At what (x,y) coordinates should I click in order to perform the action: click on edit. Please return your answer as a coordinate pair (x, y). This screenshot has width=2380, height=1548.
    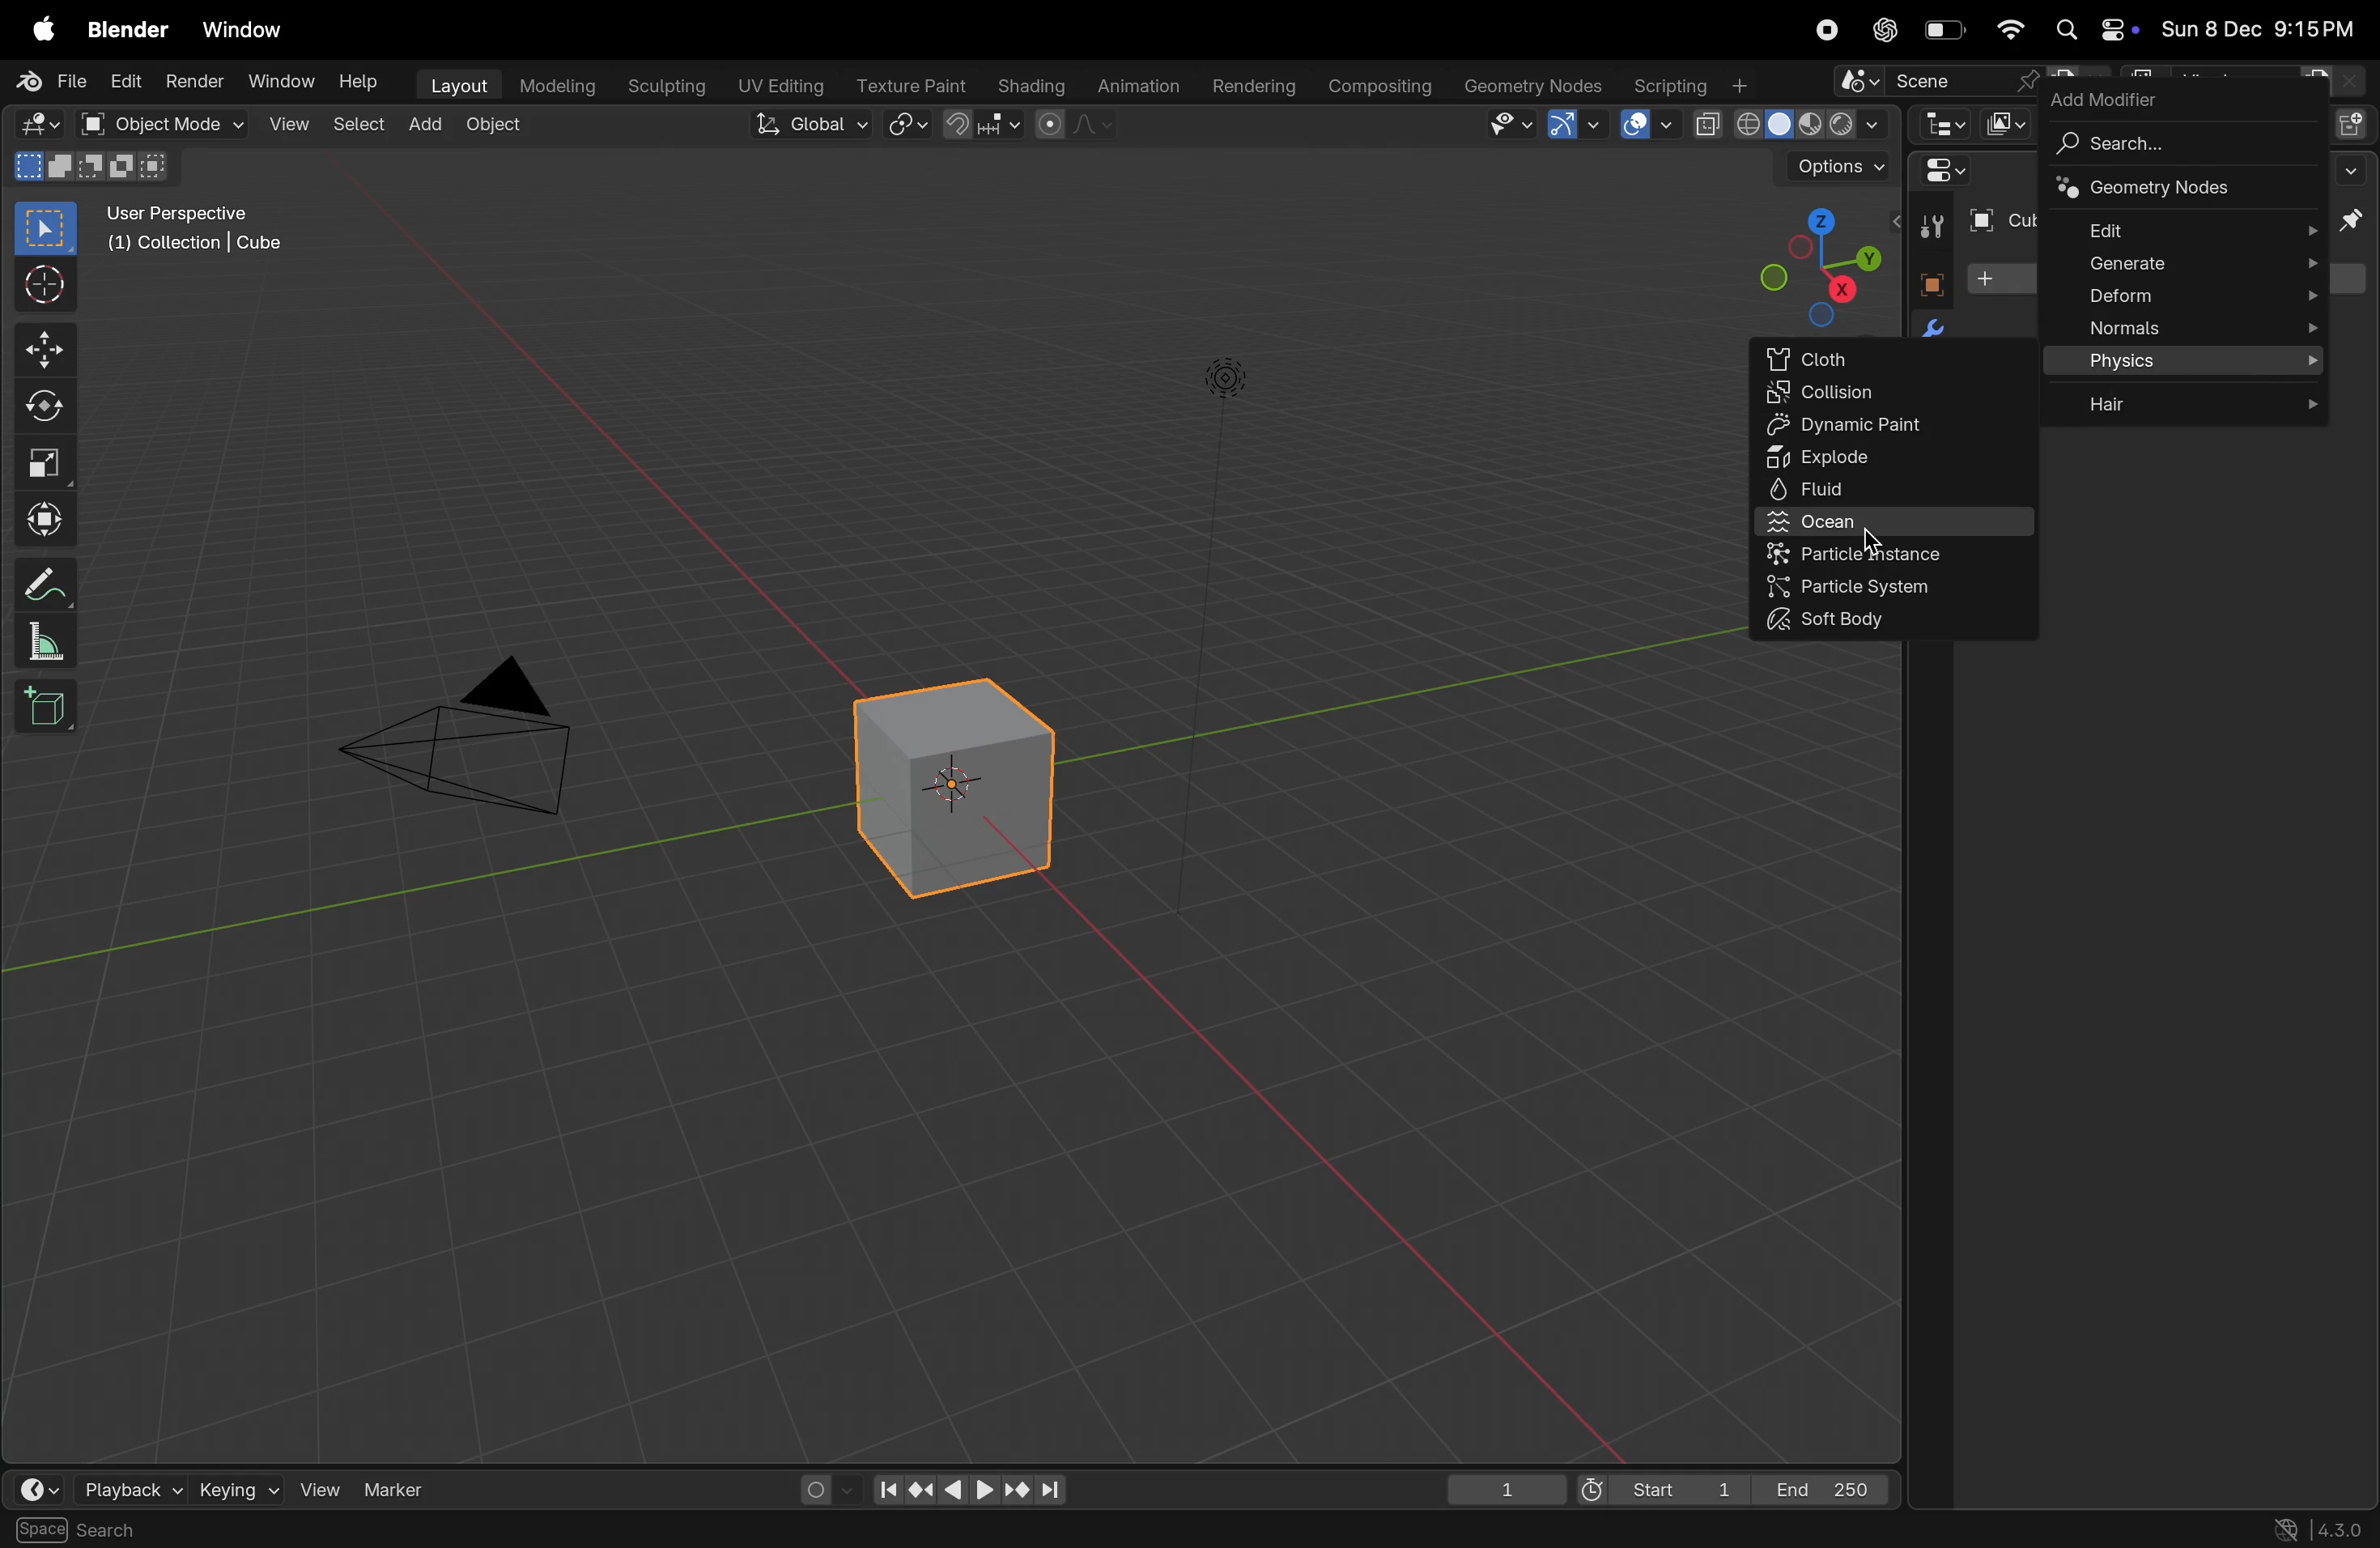
    Looking at the image, I should click on (2189, 228).